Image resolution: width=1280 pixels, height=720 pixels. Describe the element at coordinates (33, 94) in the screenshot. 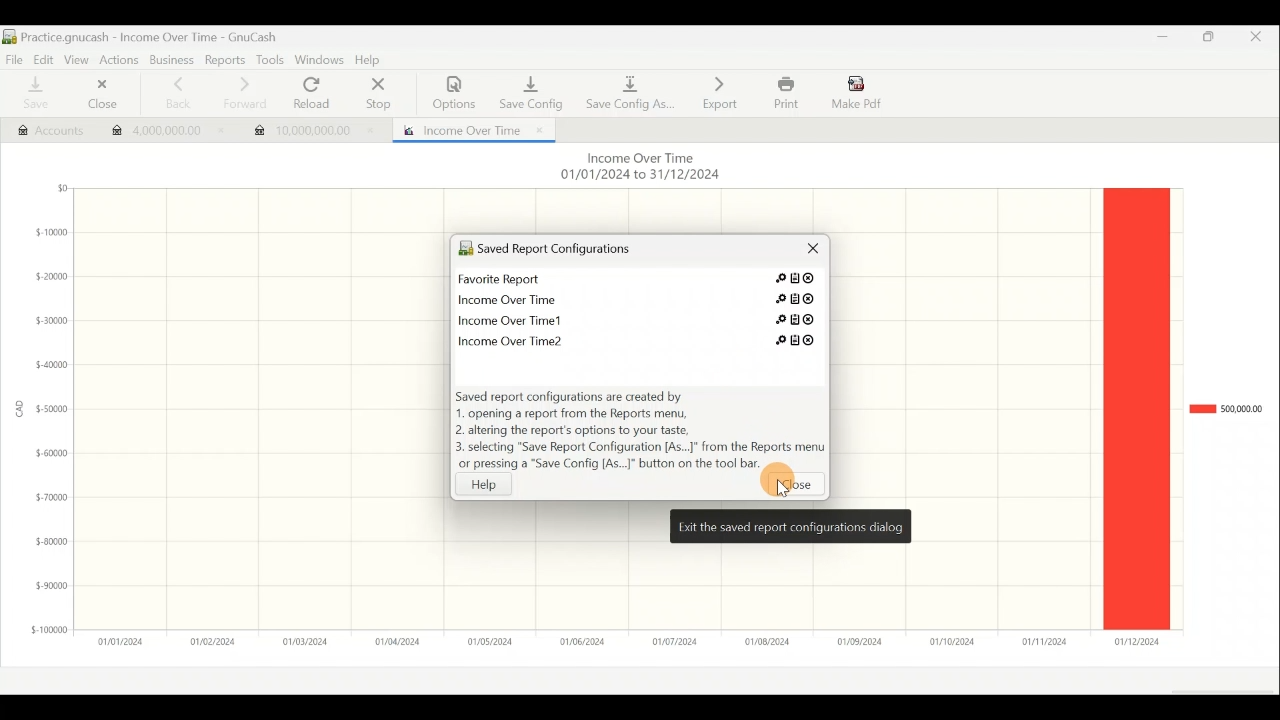

I see `Save` at that location.